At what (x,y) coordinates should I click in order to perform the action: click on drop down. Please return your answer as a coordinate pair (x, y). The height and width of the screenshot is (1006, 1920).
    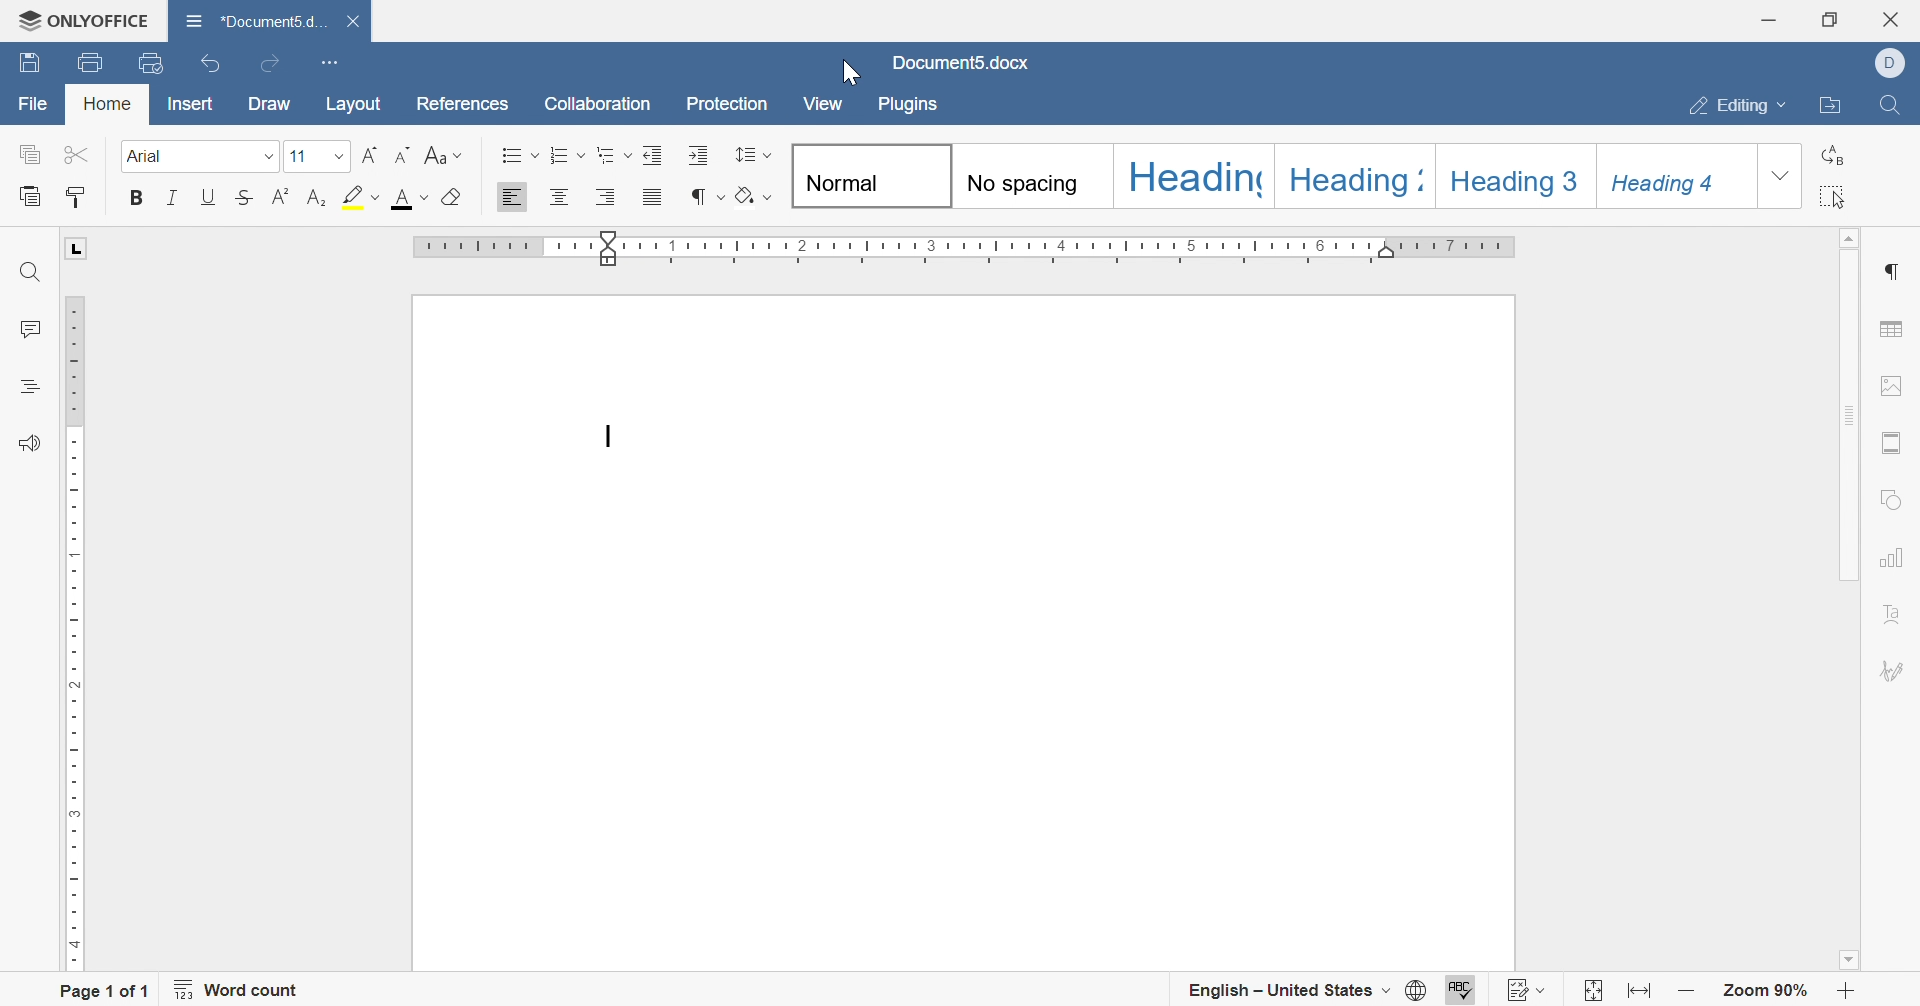
    Looking at the image, I should click on (340, 157).